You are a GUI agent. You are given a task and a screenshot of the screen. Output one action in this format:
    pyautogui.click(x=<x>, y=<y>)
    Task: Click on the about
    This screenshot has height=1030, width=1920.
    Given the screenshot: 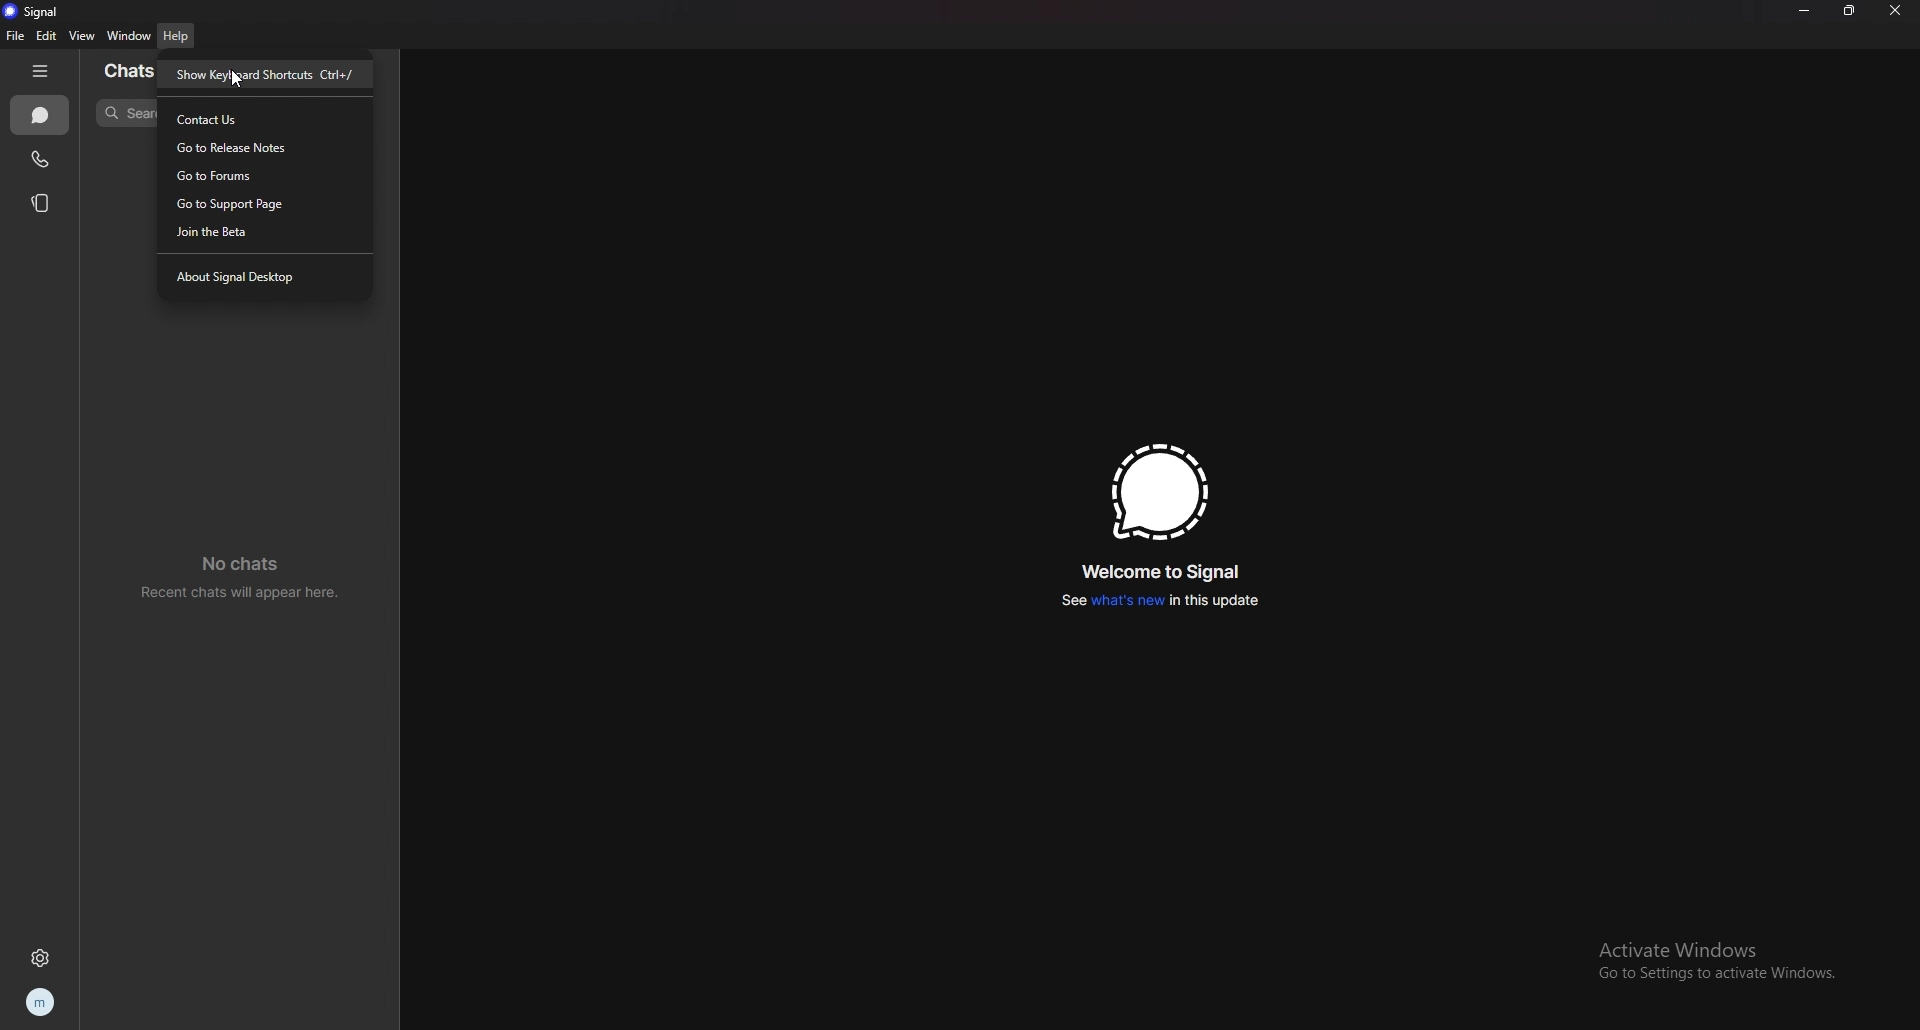 What is the action you would take?
    pyautogui.click(x=262, y=277)
    